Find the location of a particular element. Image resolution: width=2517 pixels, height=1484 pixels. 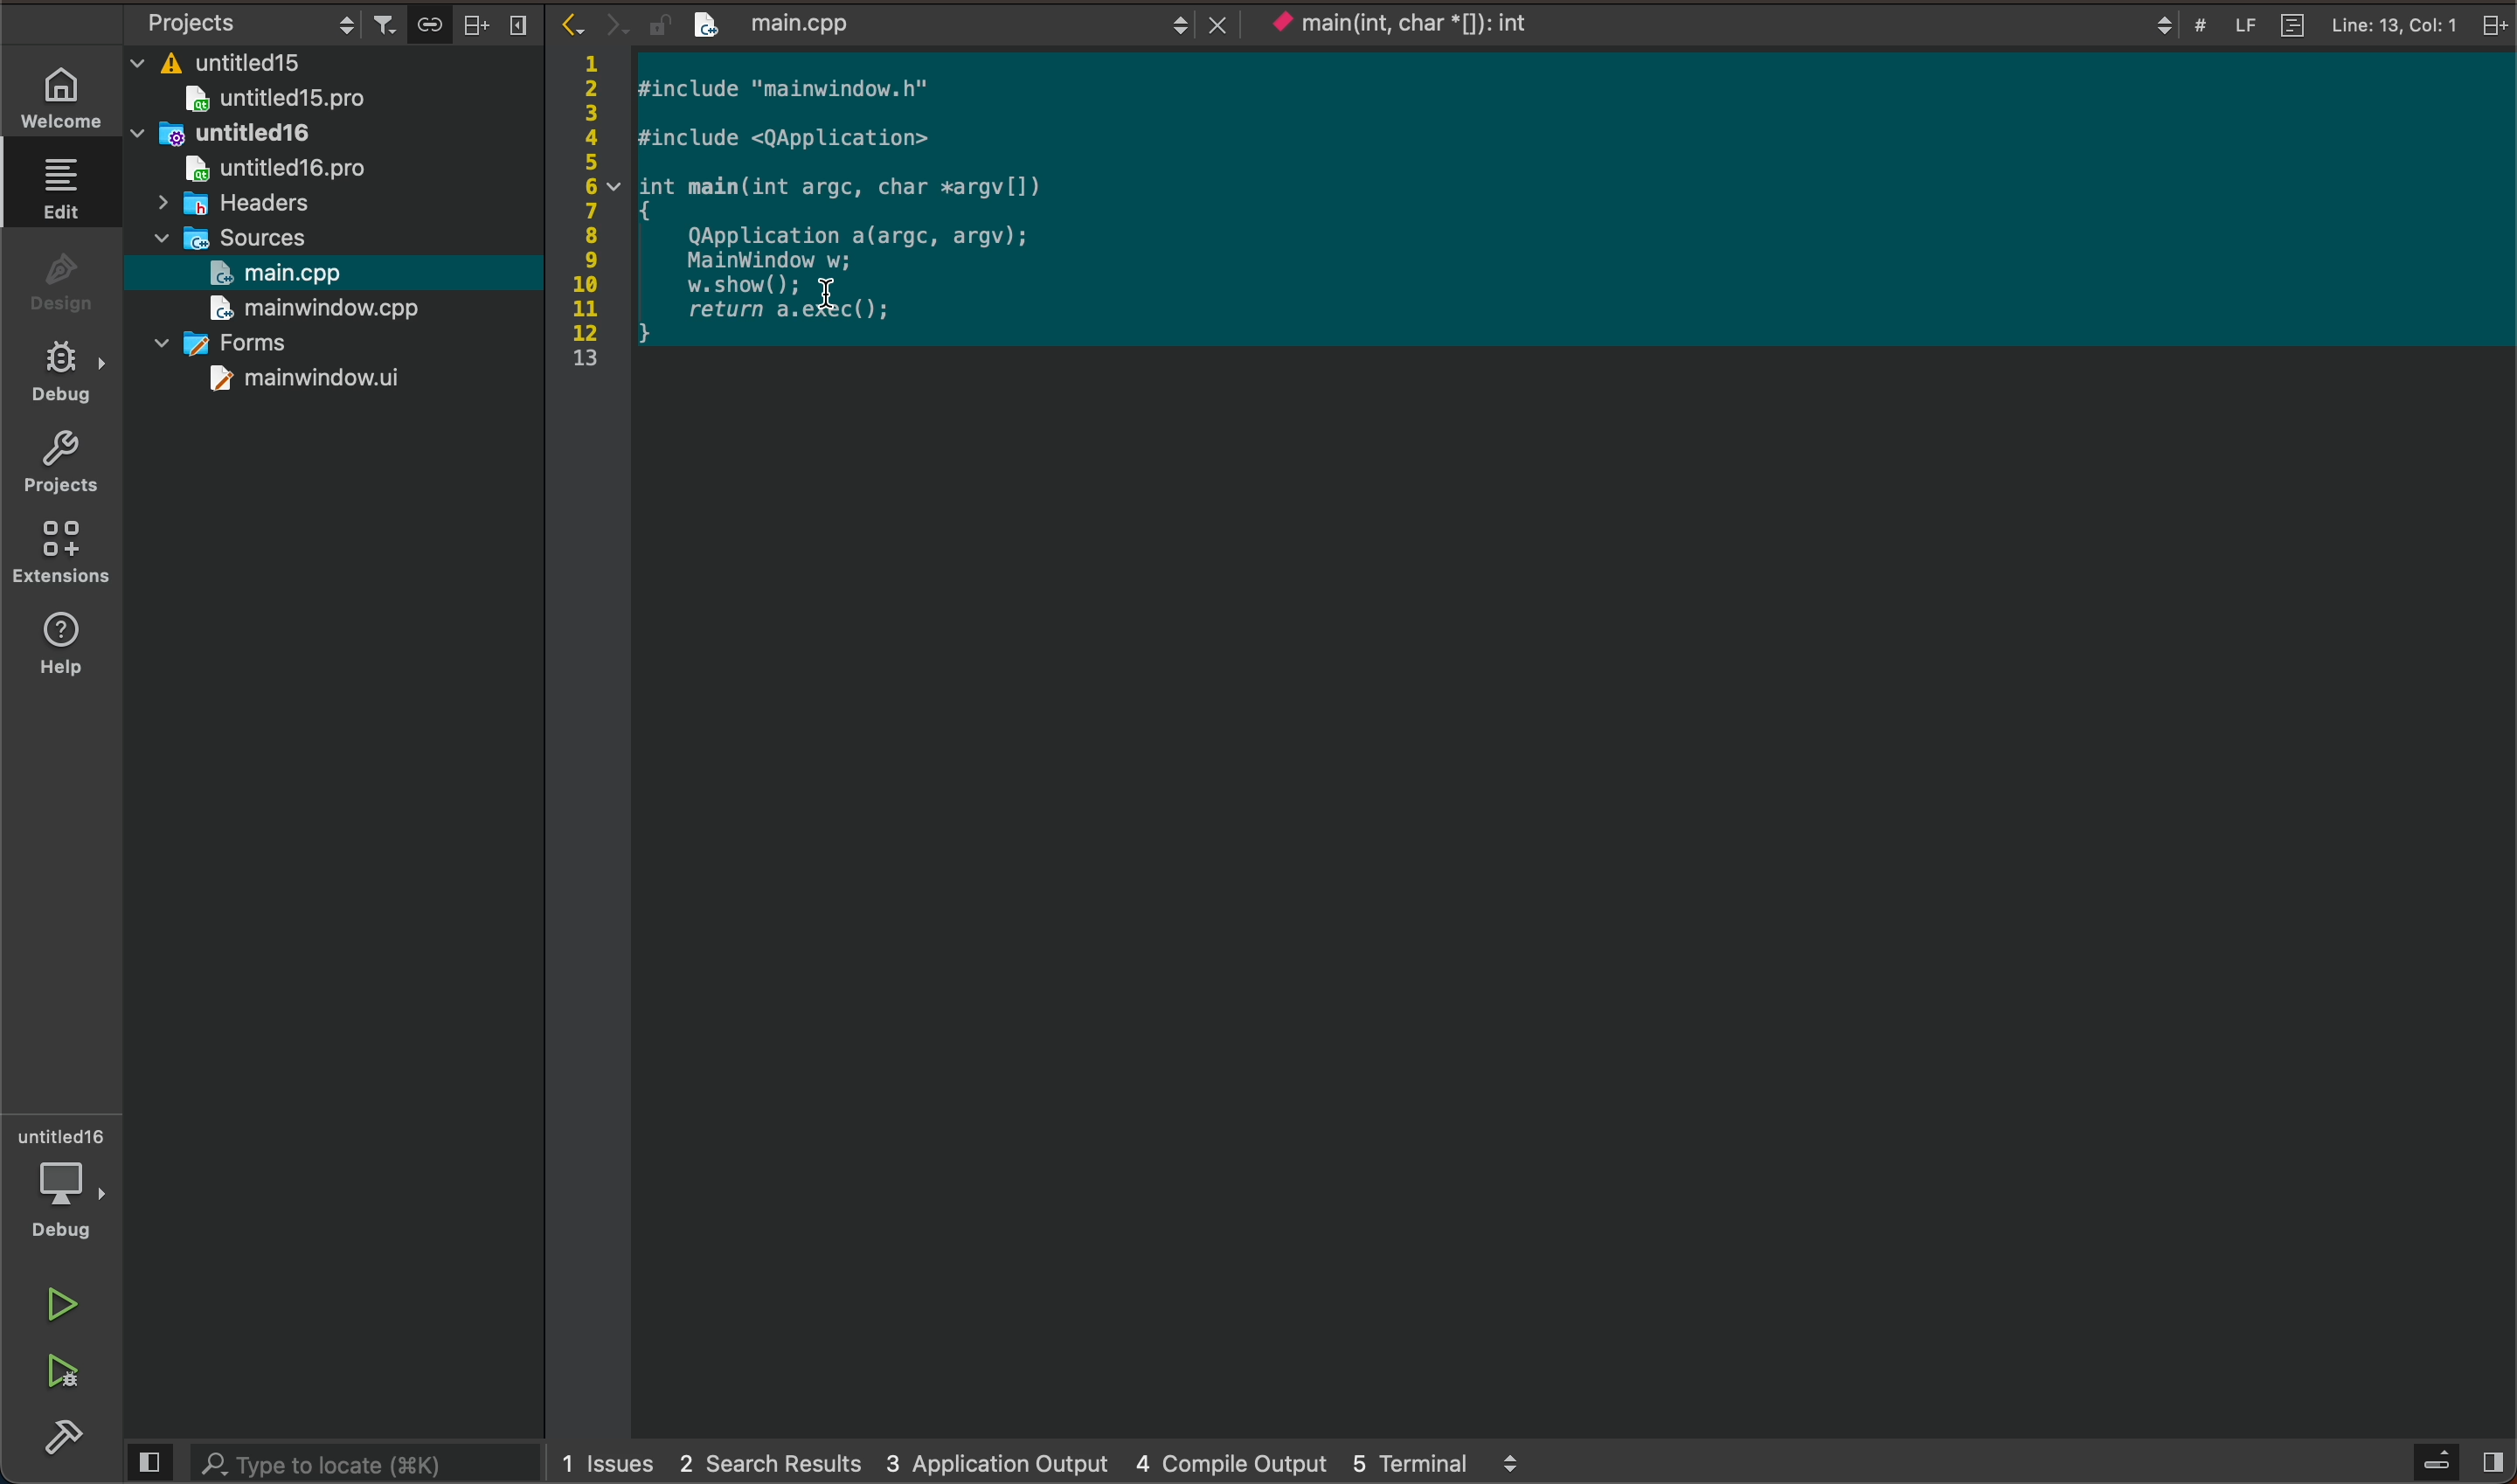

run is located at coordinates (53, 1308).